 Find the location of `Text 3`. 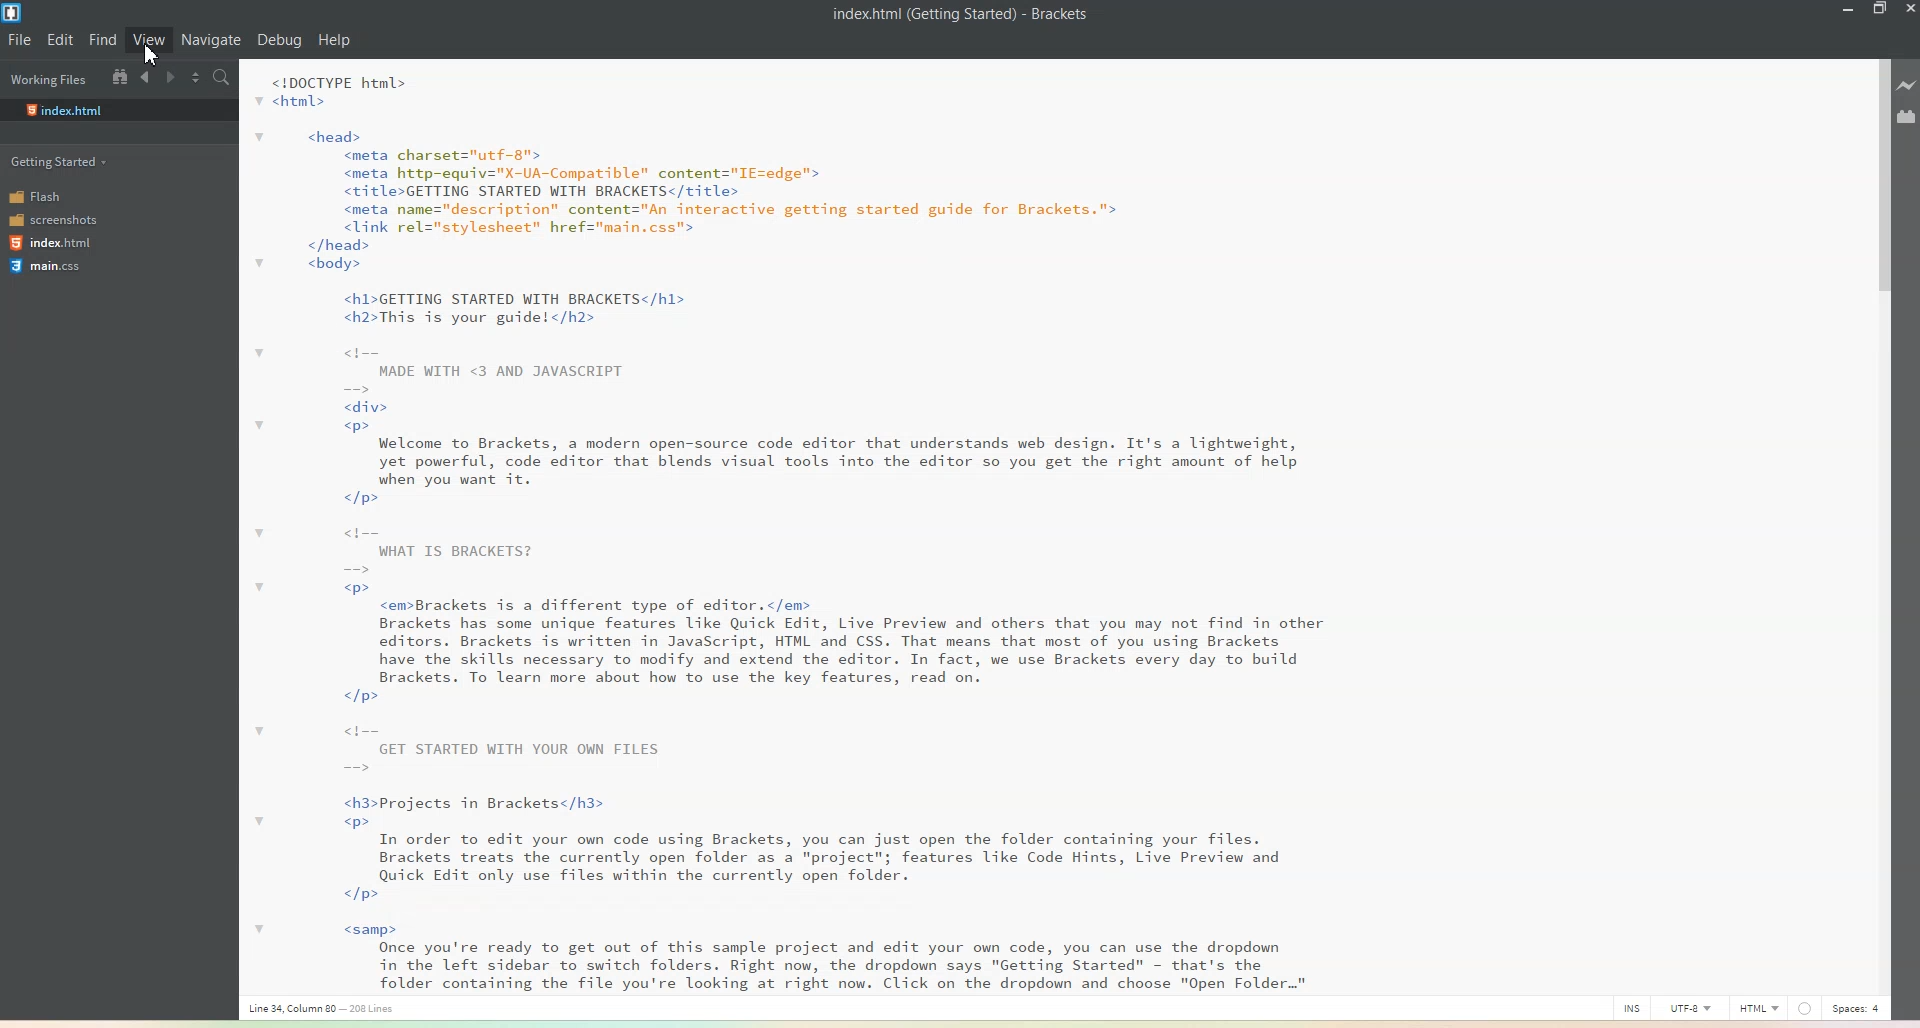

Text 3 is located at coordinates (327, 1009).